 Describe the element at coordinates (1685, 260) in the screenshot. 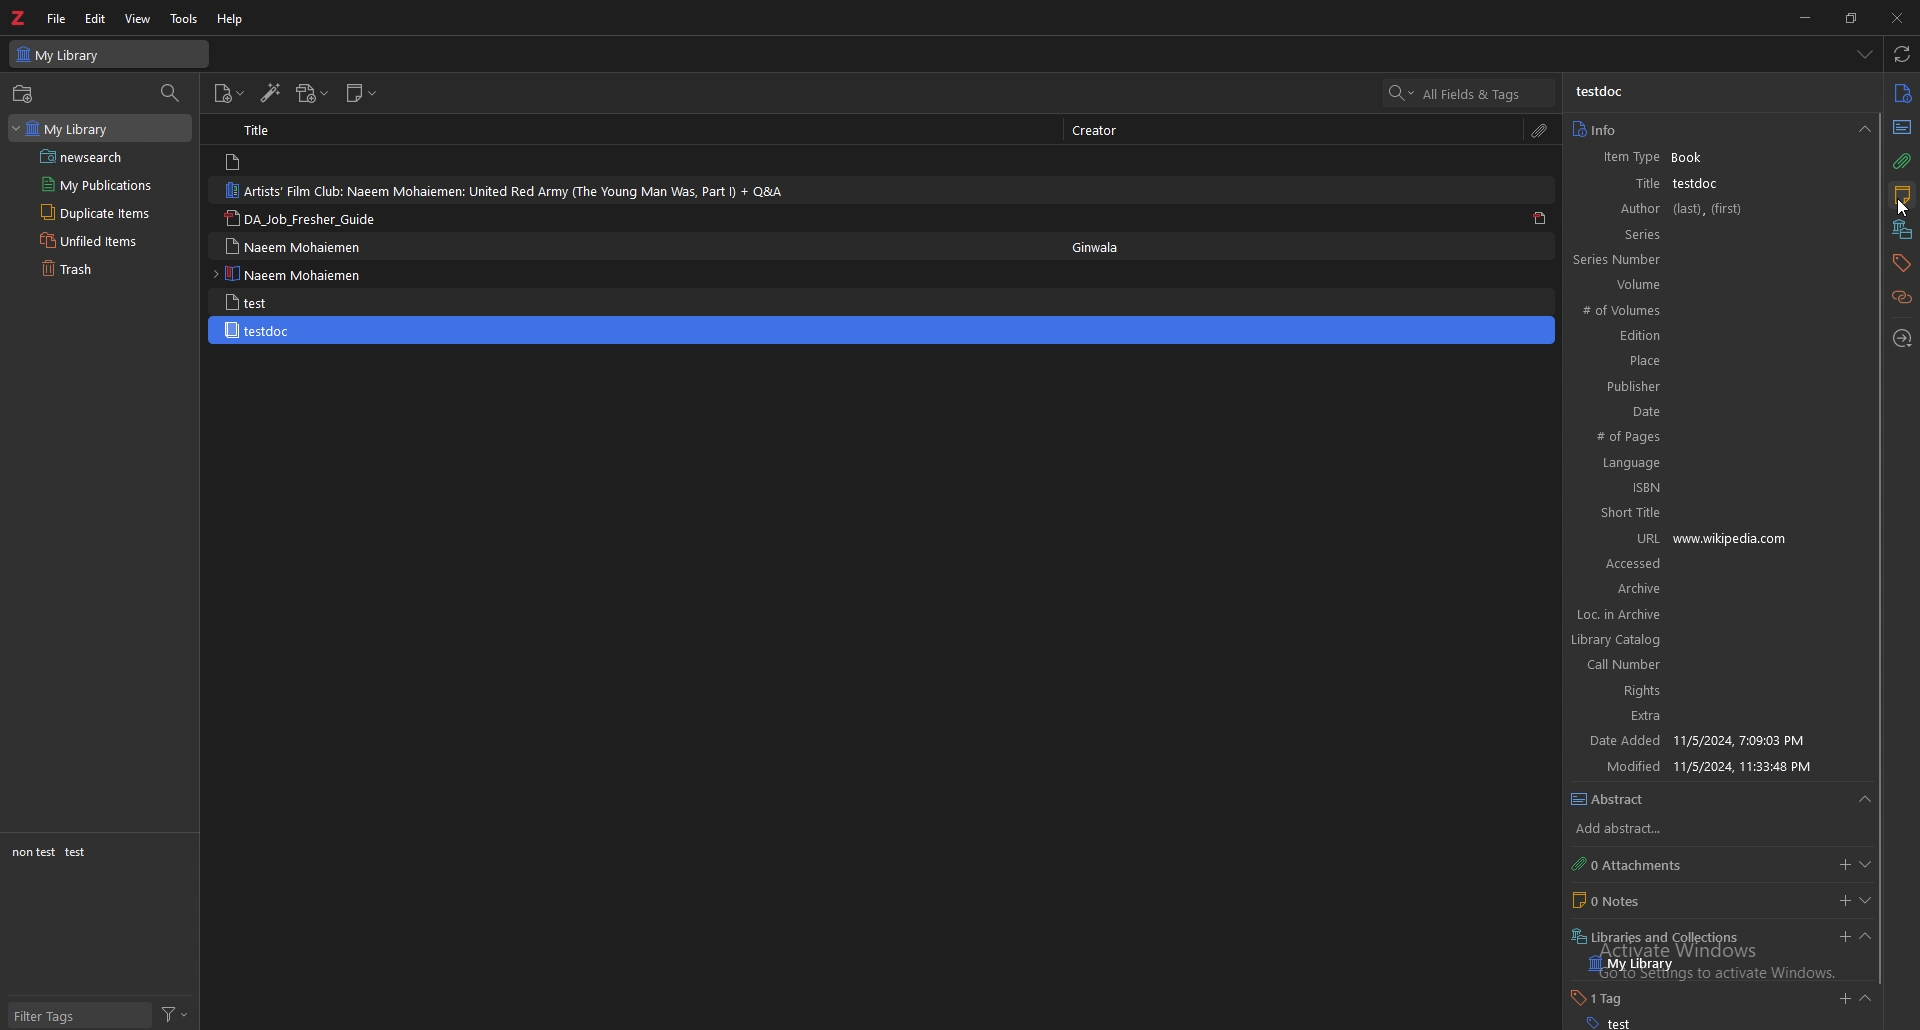

I see `series number` at that location.